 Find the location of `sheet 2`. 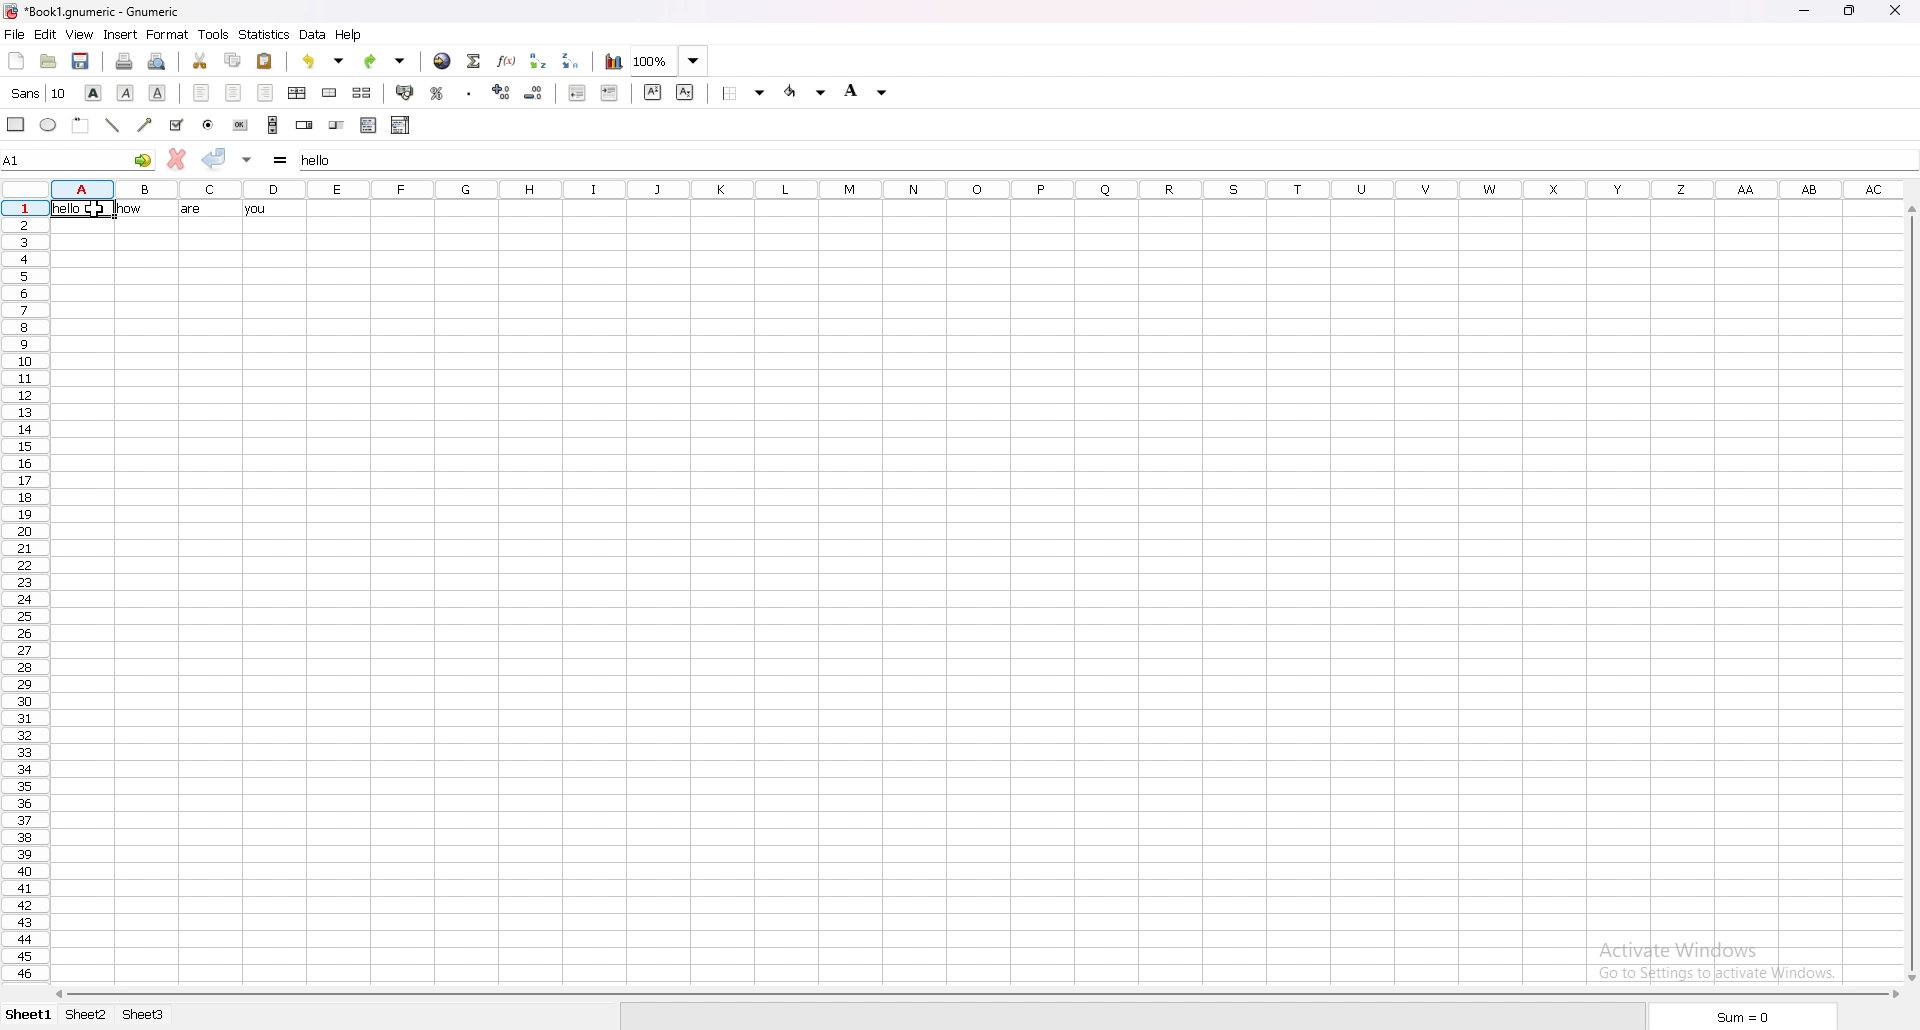

sheet 2 is located at coordinates (87, 1015).